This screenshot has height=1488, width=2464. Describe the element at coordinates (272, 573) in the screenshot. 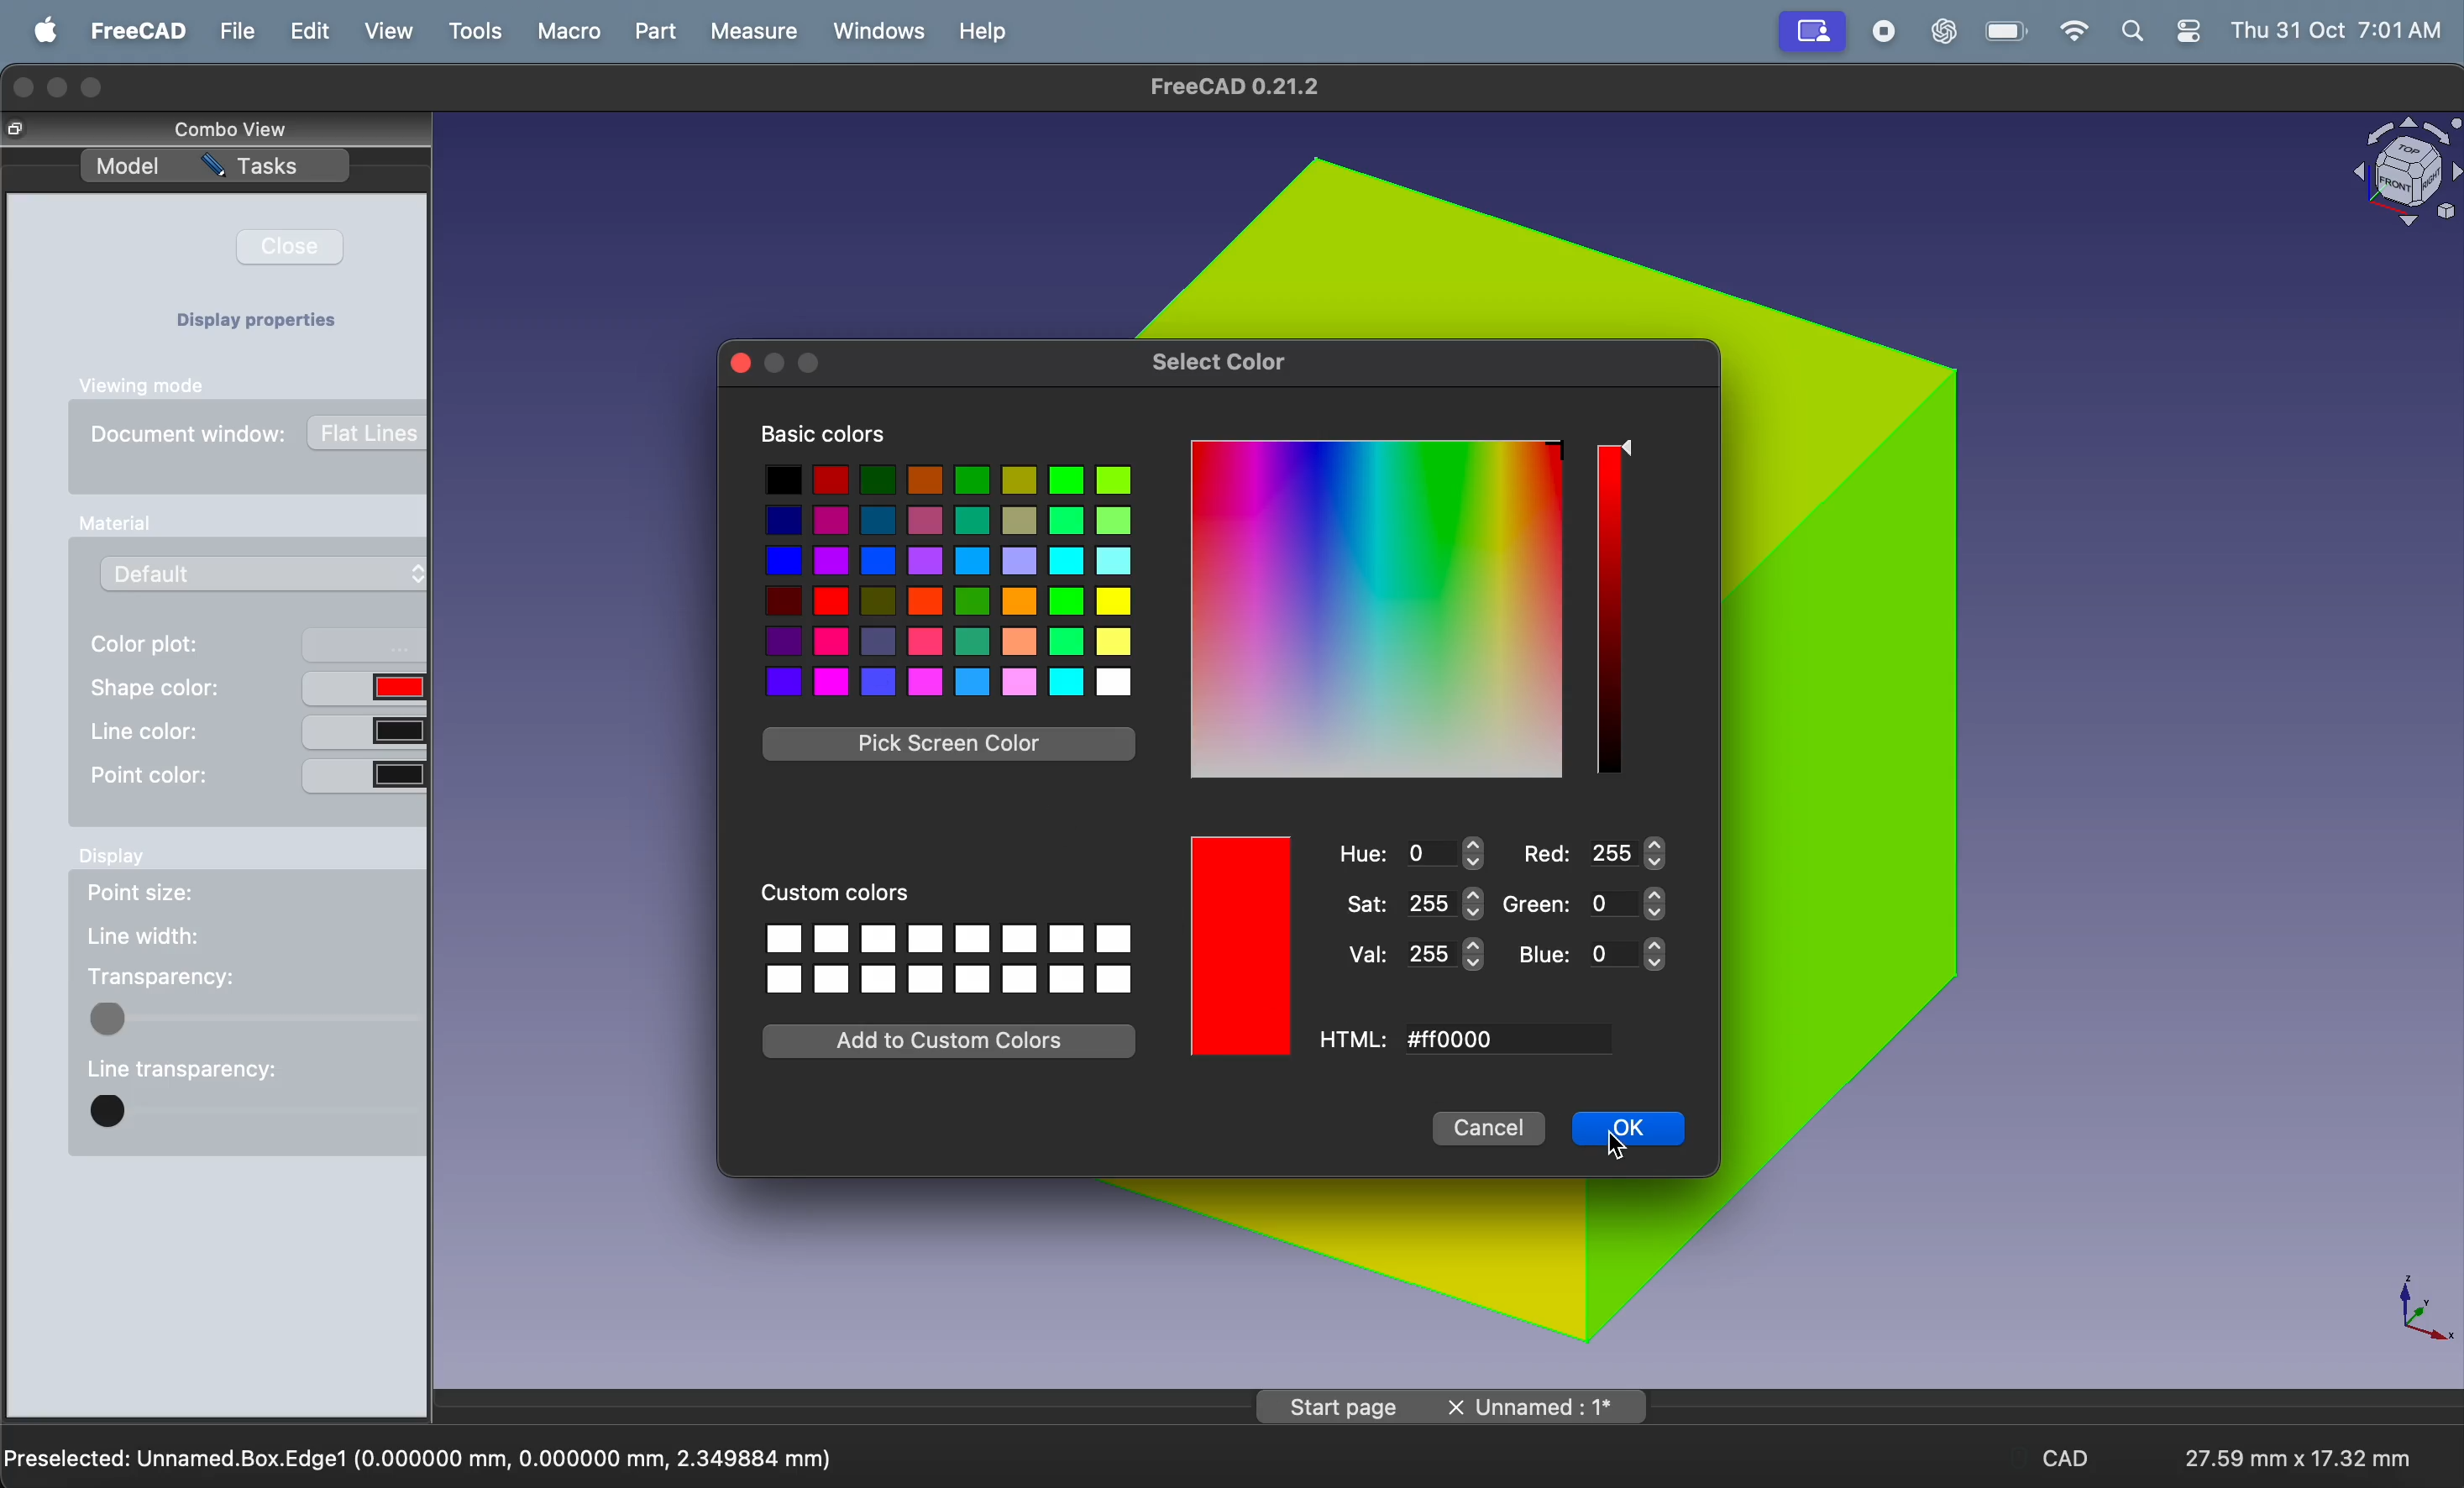

I see `default` at that location.